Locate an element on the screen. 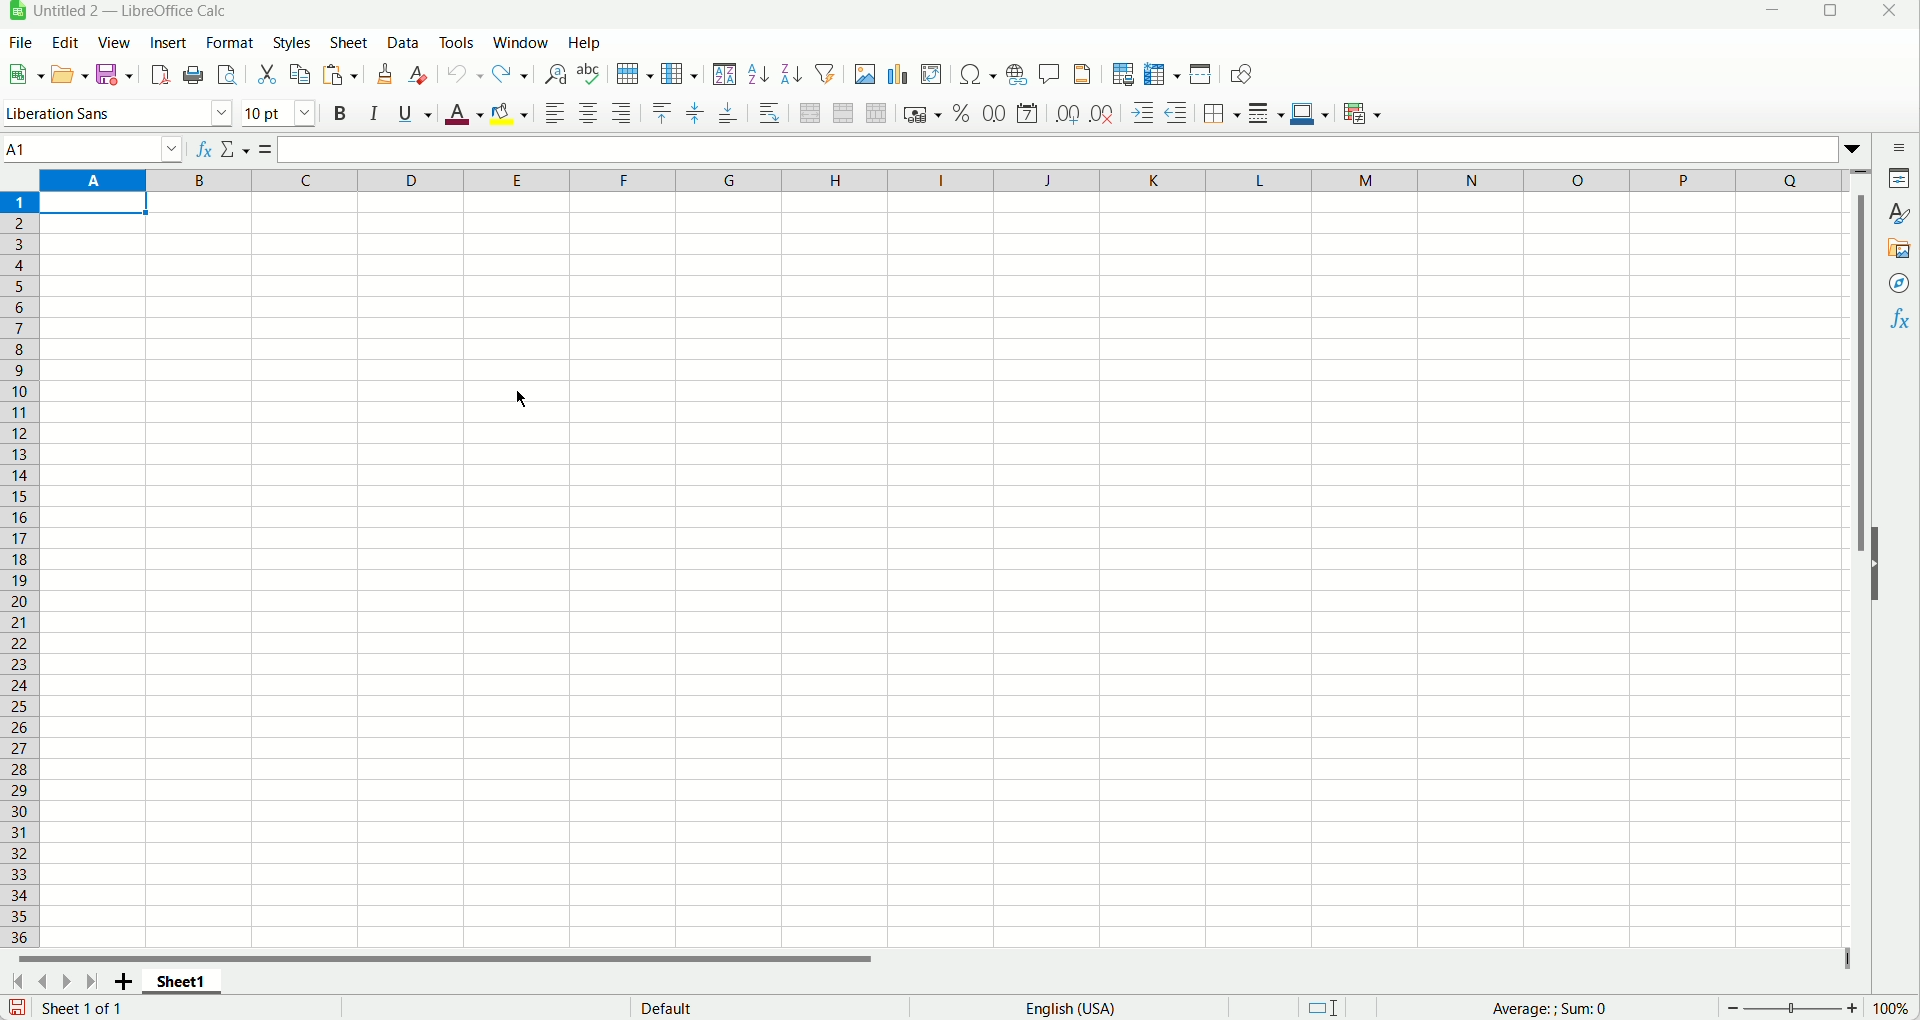 This screenshot has height=1020, width=1920. Selection mode is located at coordinates (1324, 1007).